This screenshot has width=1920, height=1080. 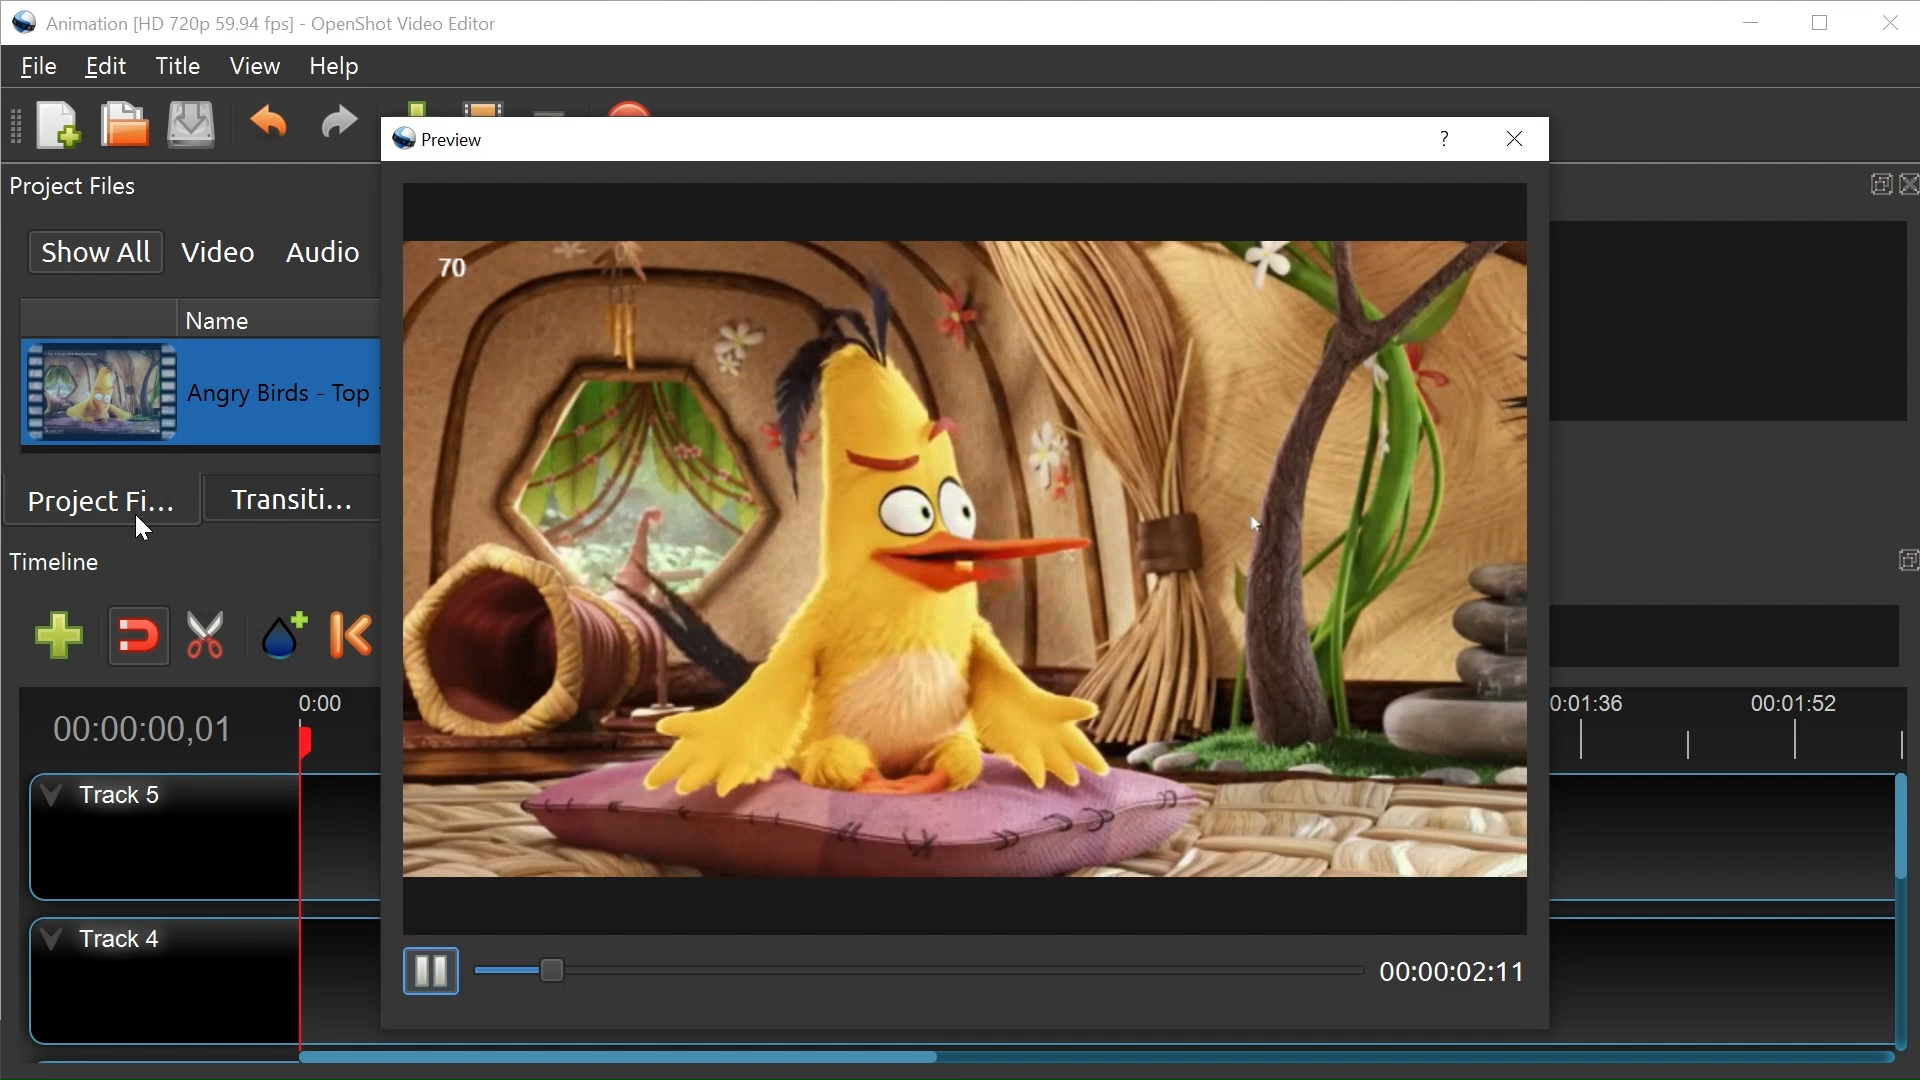 I want to click on New Project, so click(x=56, y=124).